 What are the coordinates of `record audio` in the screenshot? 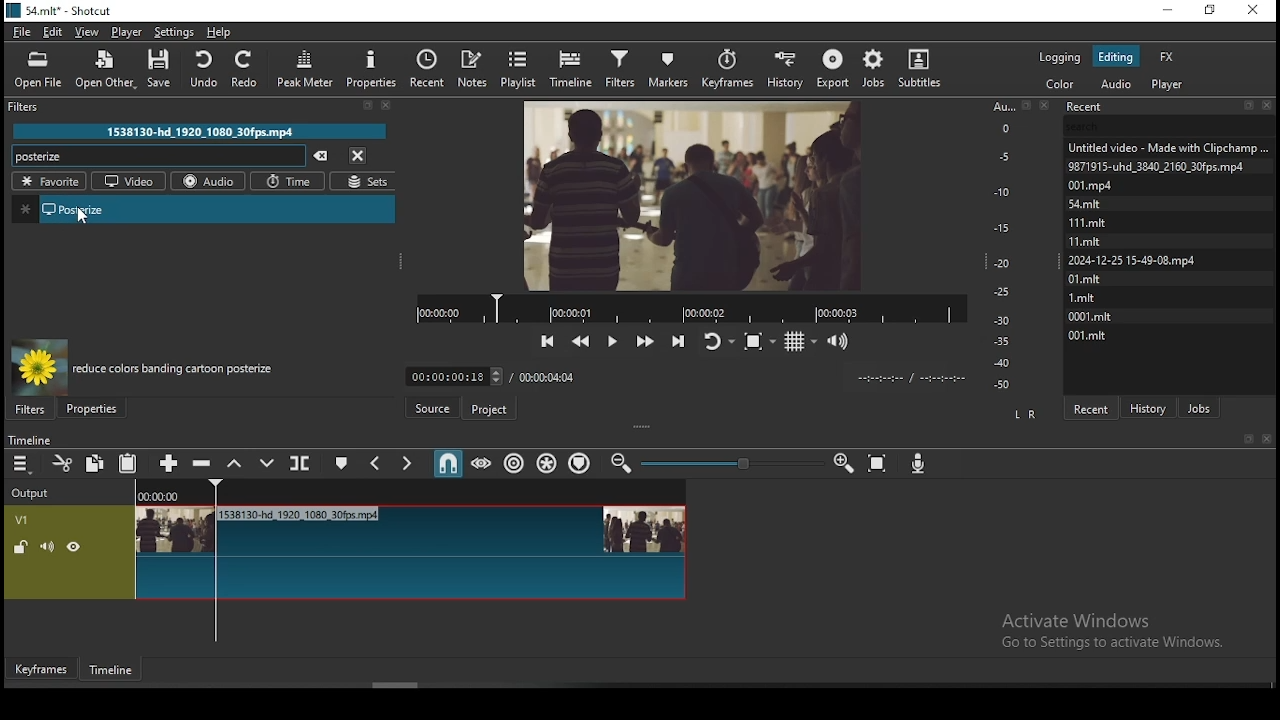 It's located at (919, 460).